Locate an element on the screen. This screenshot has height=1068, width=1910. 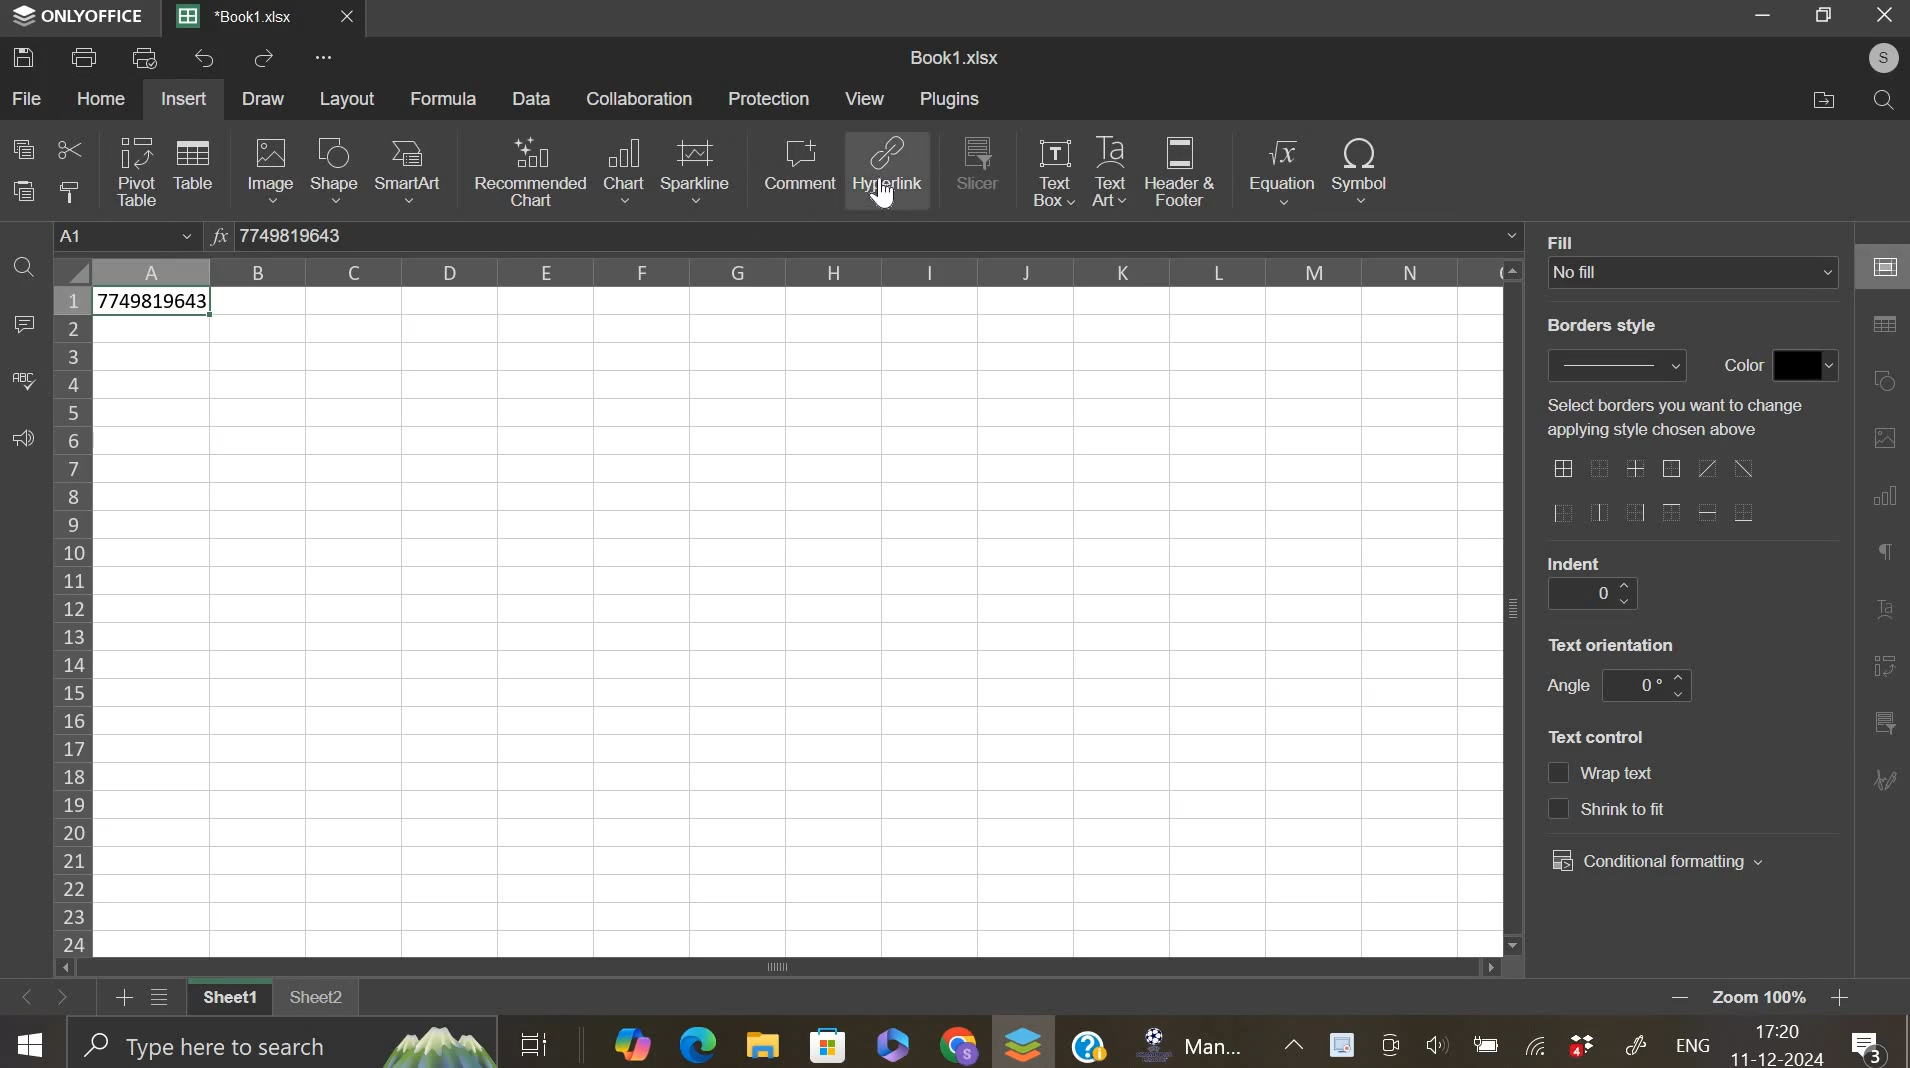
text is located at coordinates (1569, 240).